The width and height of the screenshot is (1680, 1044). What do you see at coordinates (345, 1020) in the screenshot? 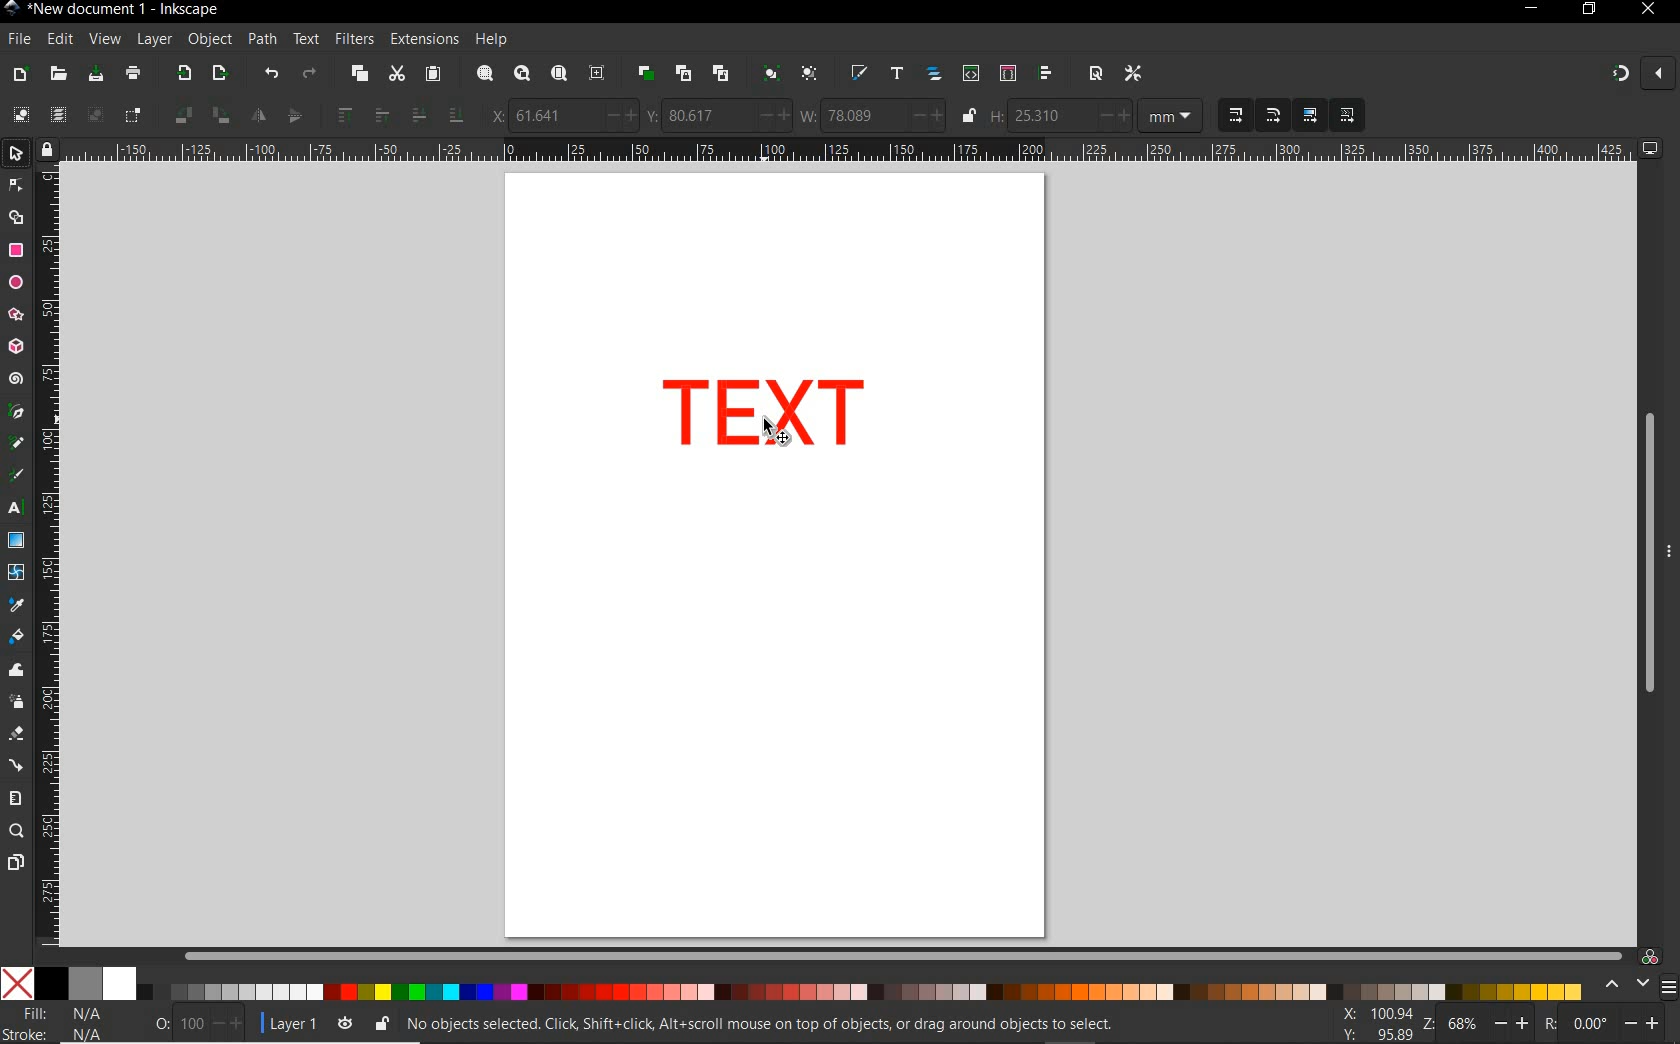
I see `toggle current layer visibility` at bounding box center [345, 1020].